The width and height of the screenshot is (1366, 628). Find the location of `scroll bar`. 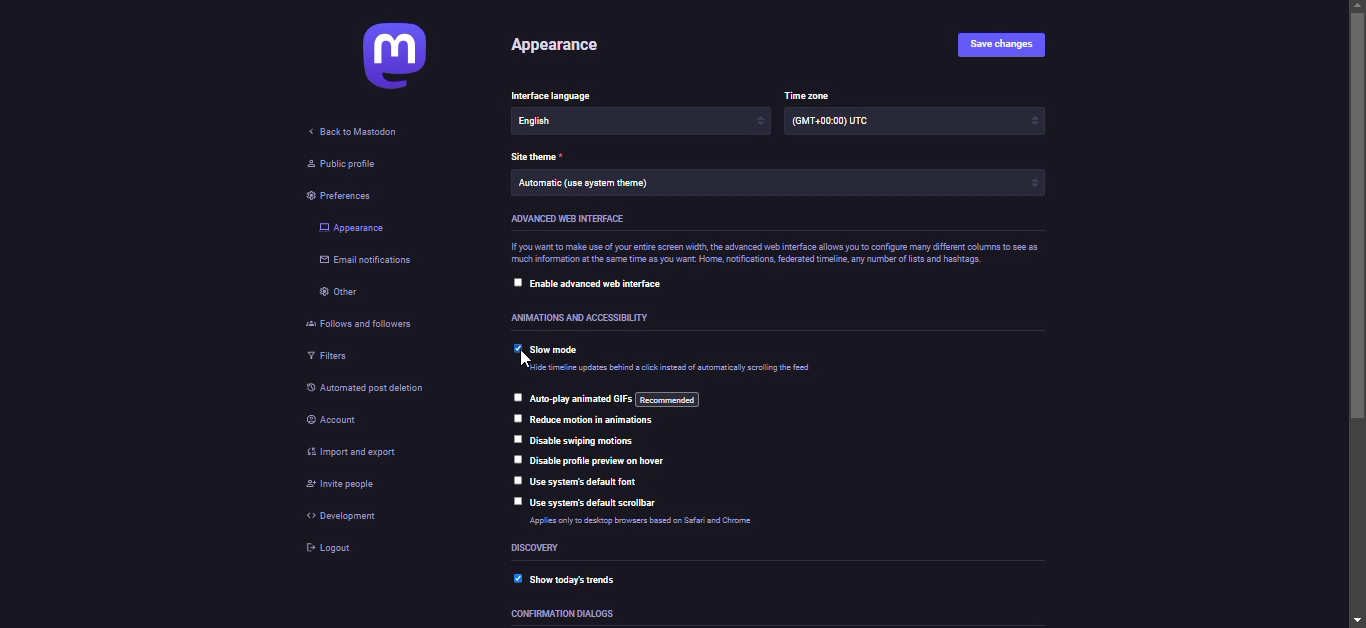

scroll bar is located at coordinates (1359, 212).